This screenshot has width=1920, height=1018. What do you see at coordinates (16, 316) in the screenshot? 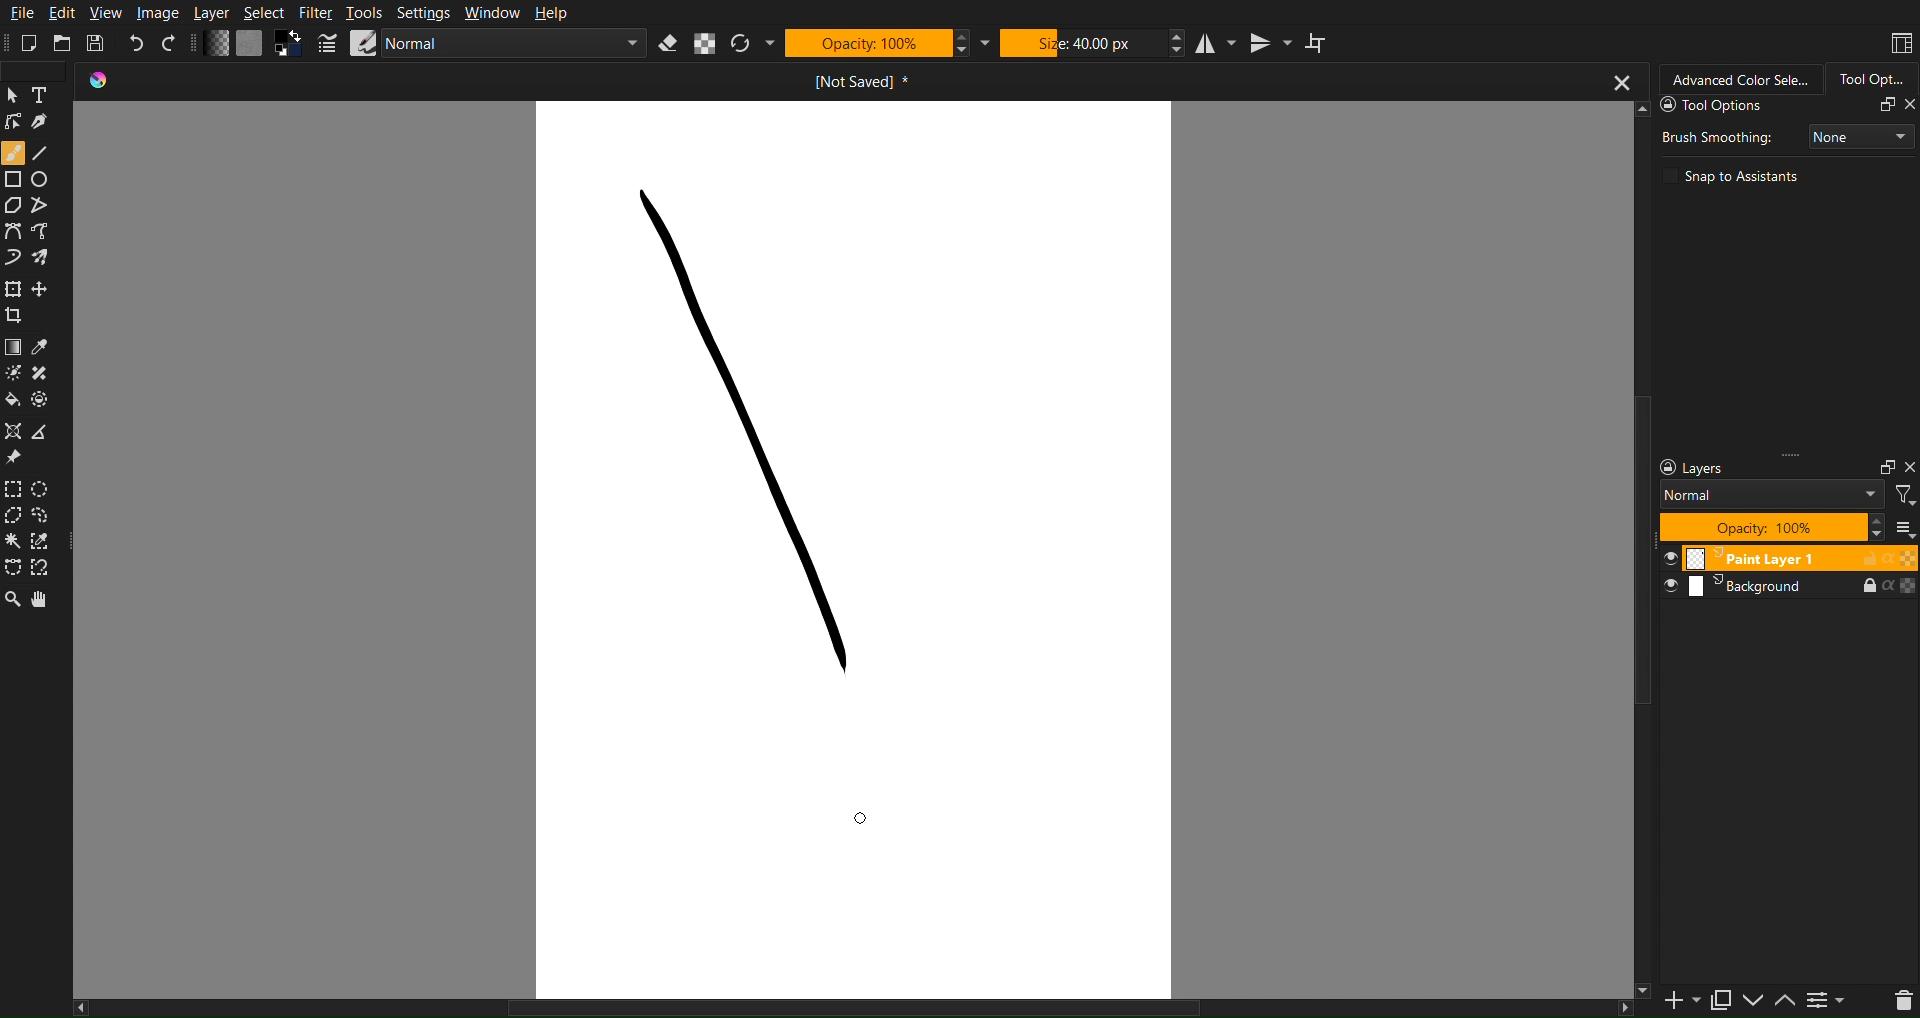
I see `Crop` at bounding box center [16, 316].